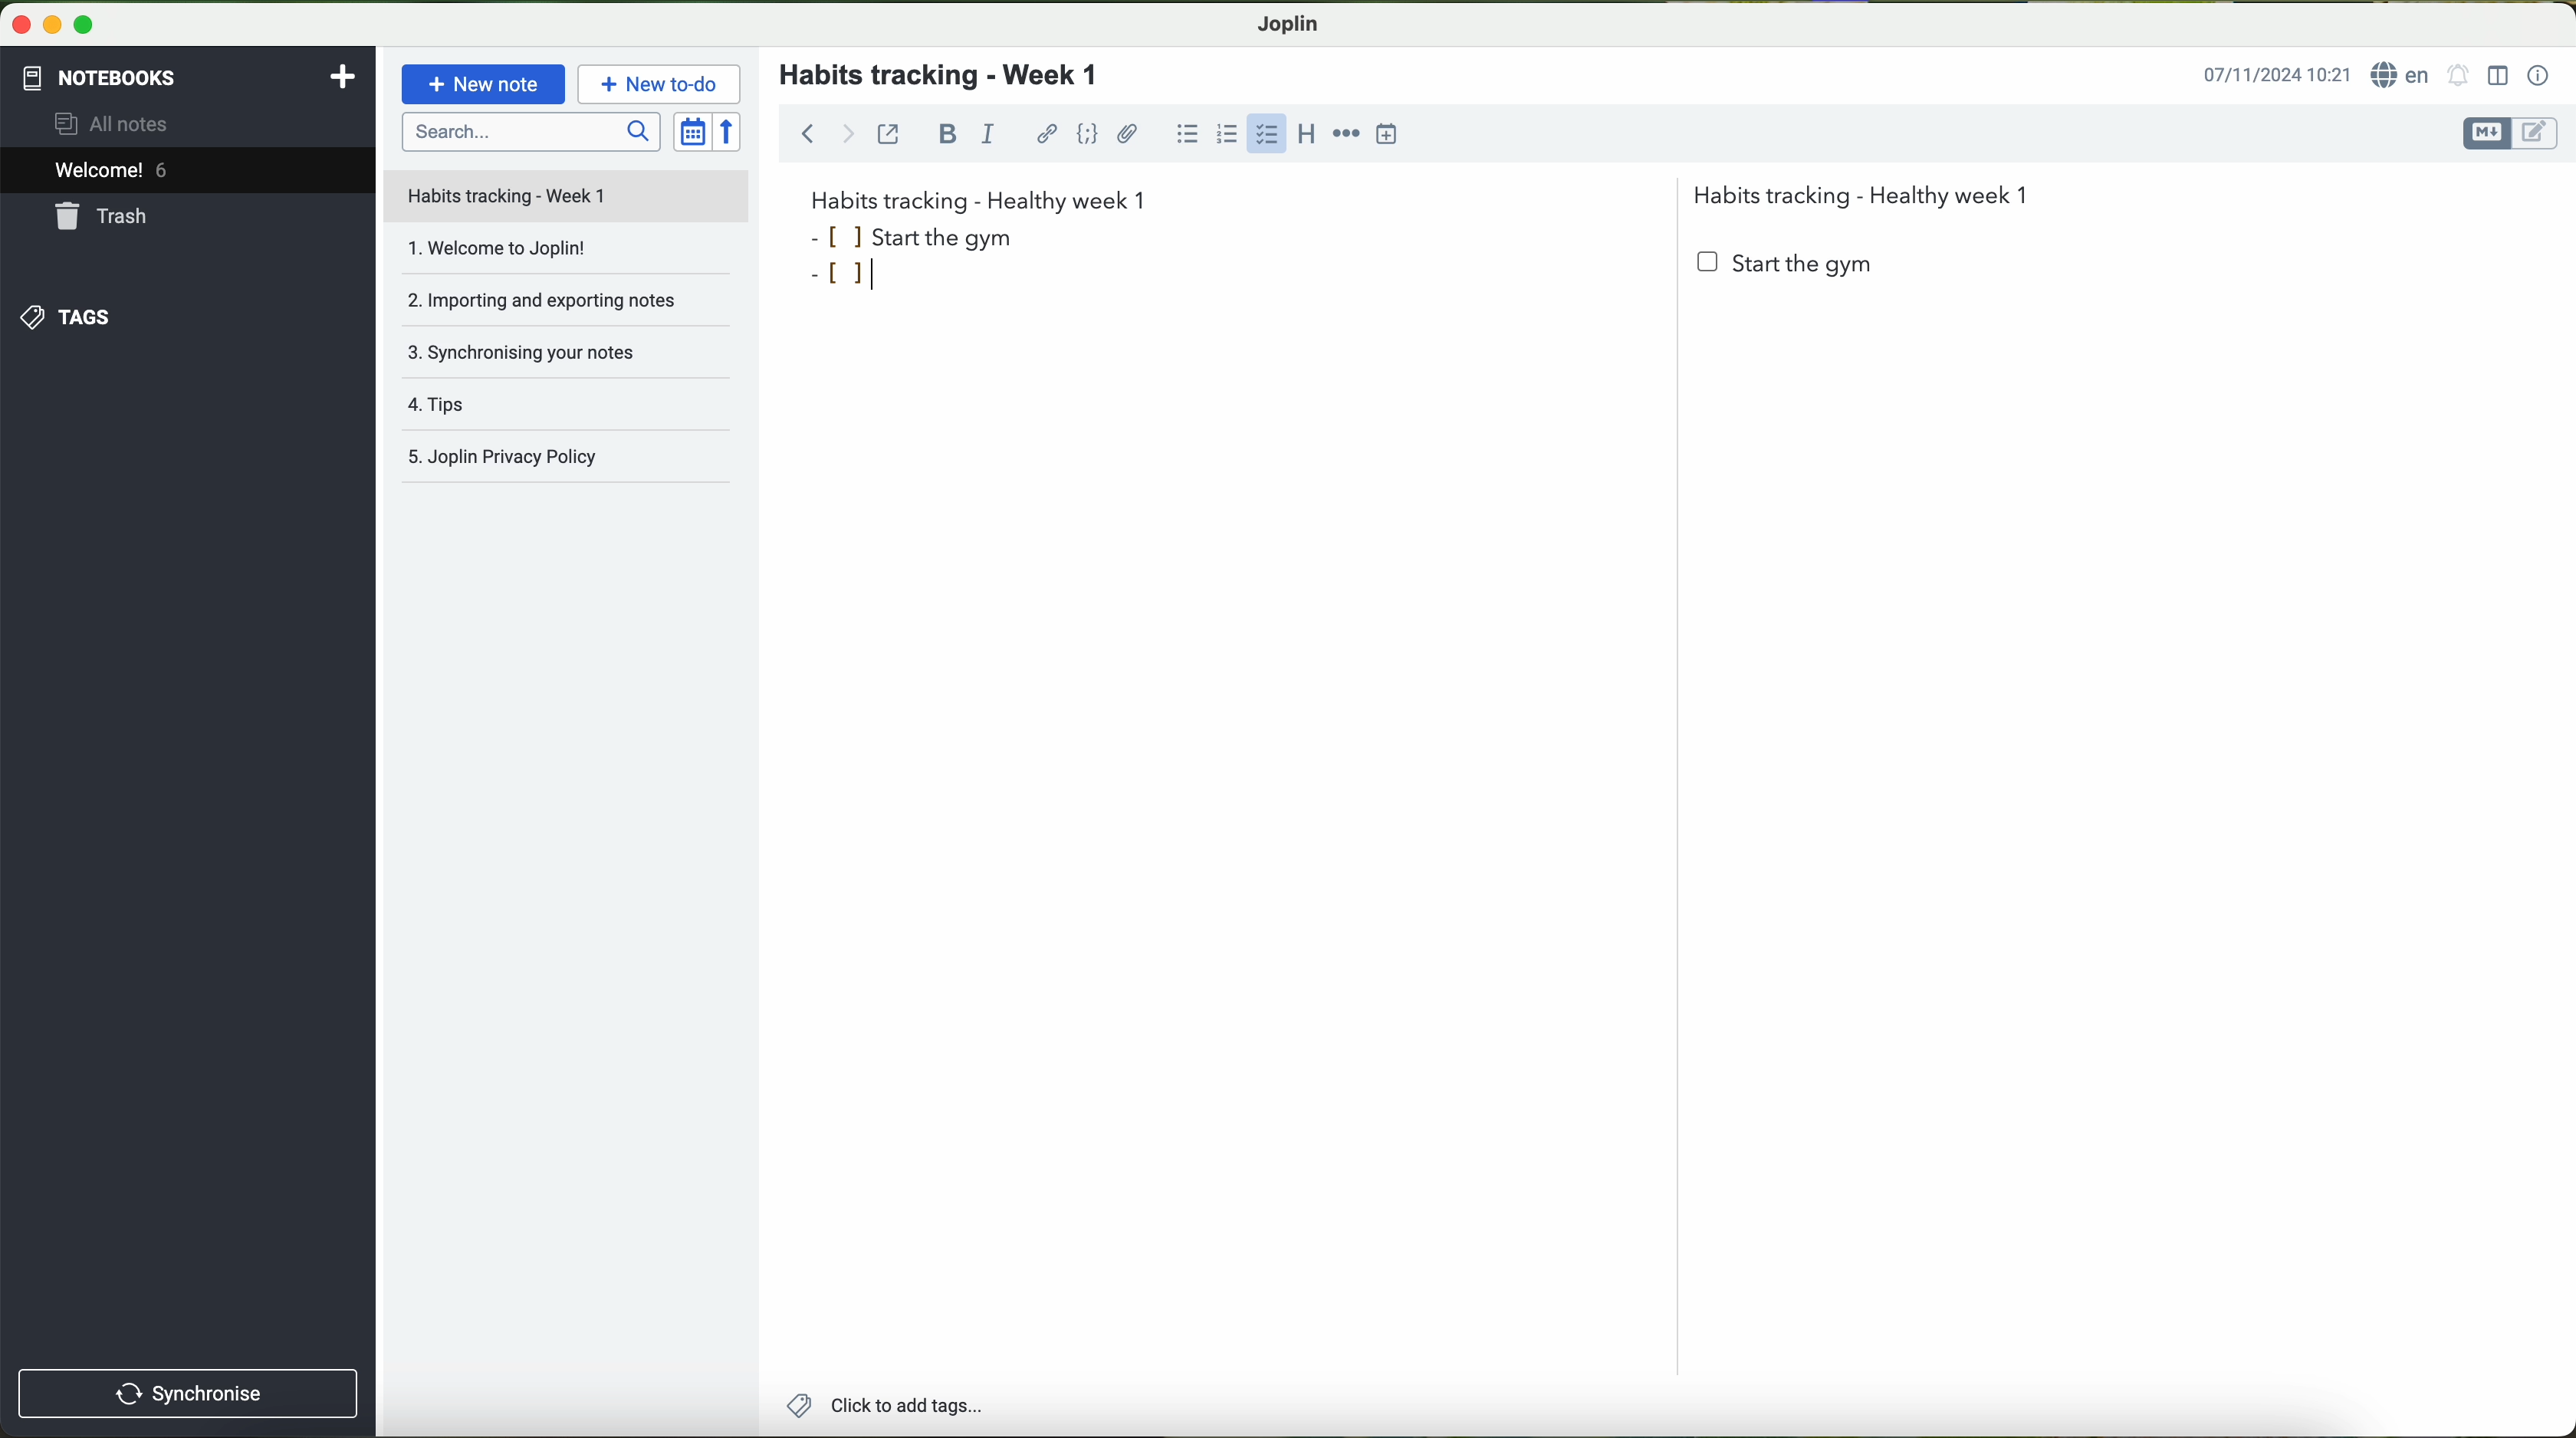 This screenshot has width=2576, height=1438. Describe the element at coordinates (1870, 191) in the screenshot. I see `Habits tracking - Healthy week 1` at that location.